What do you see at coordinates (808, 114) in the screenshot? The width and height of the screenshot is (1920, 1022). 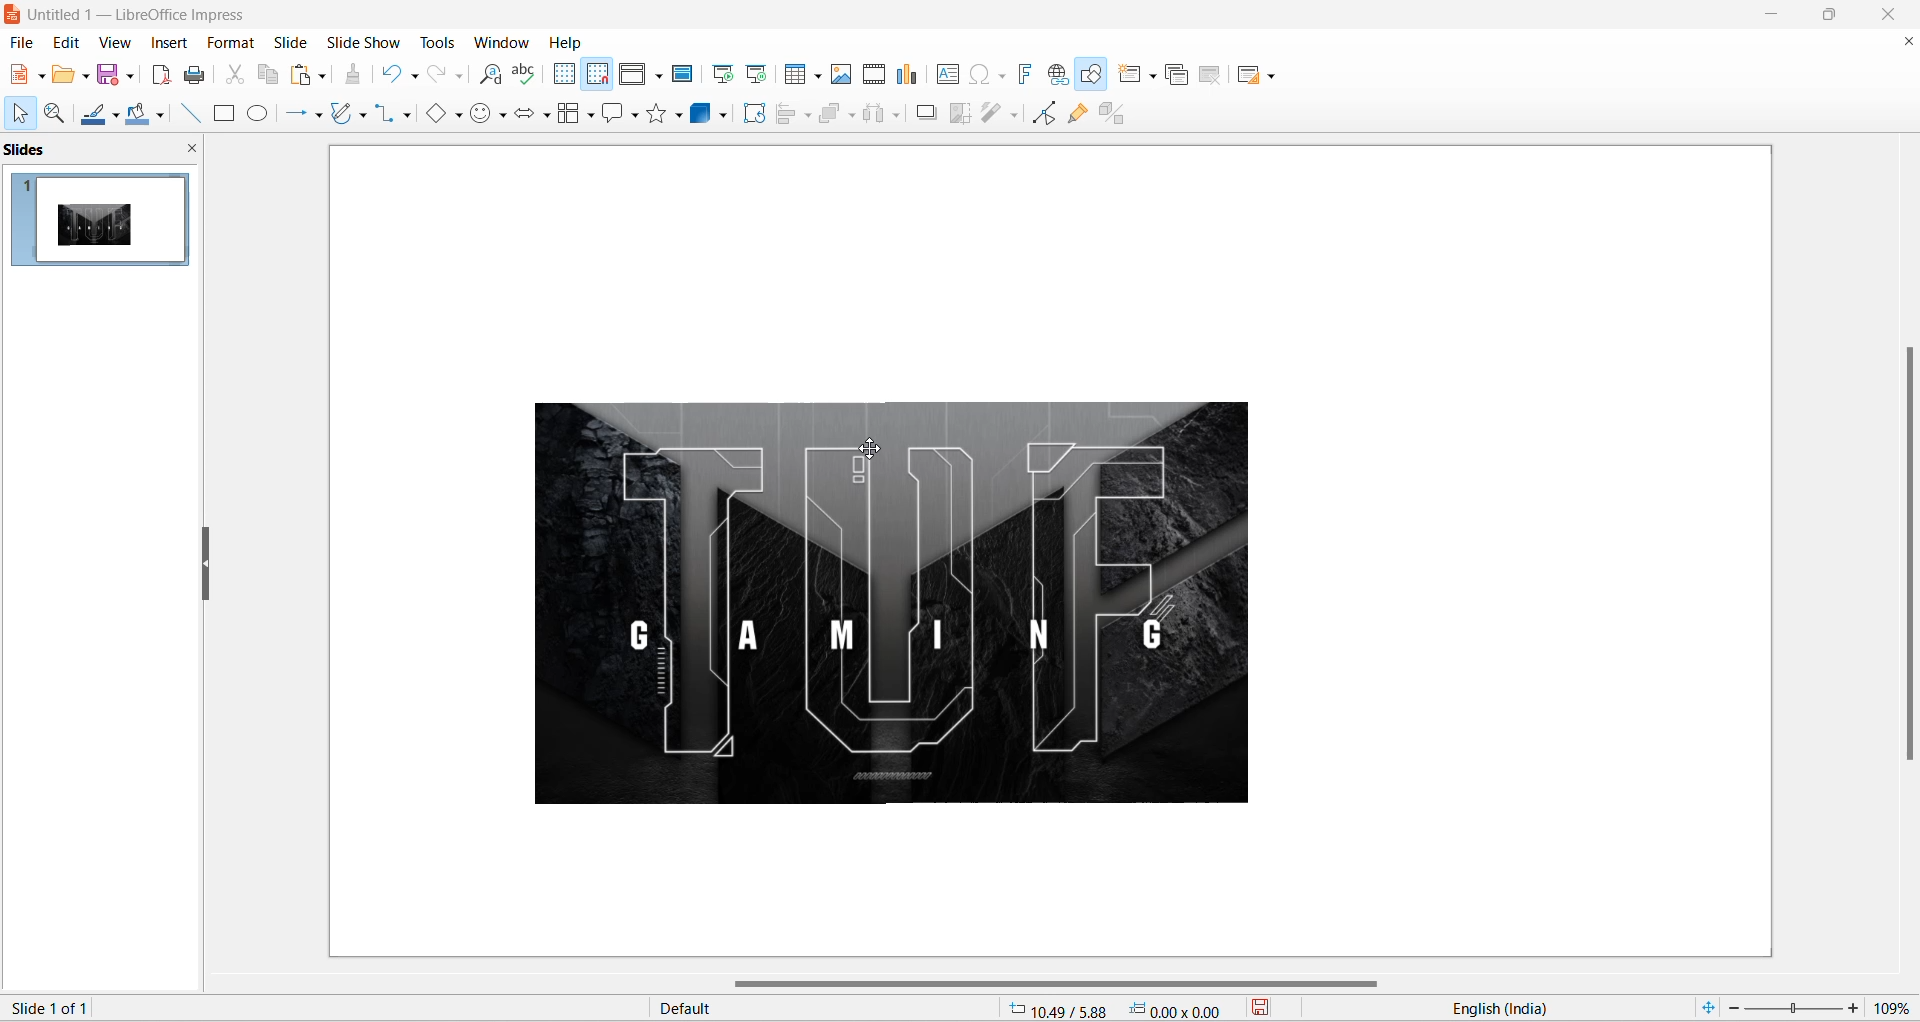 I see `align options` at bounding box center [808, 114].